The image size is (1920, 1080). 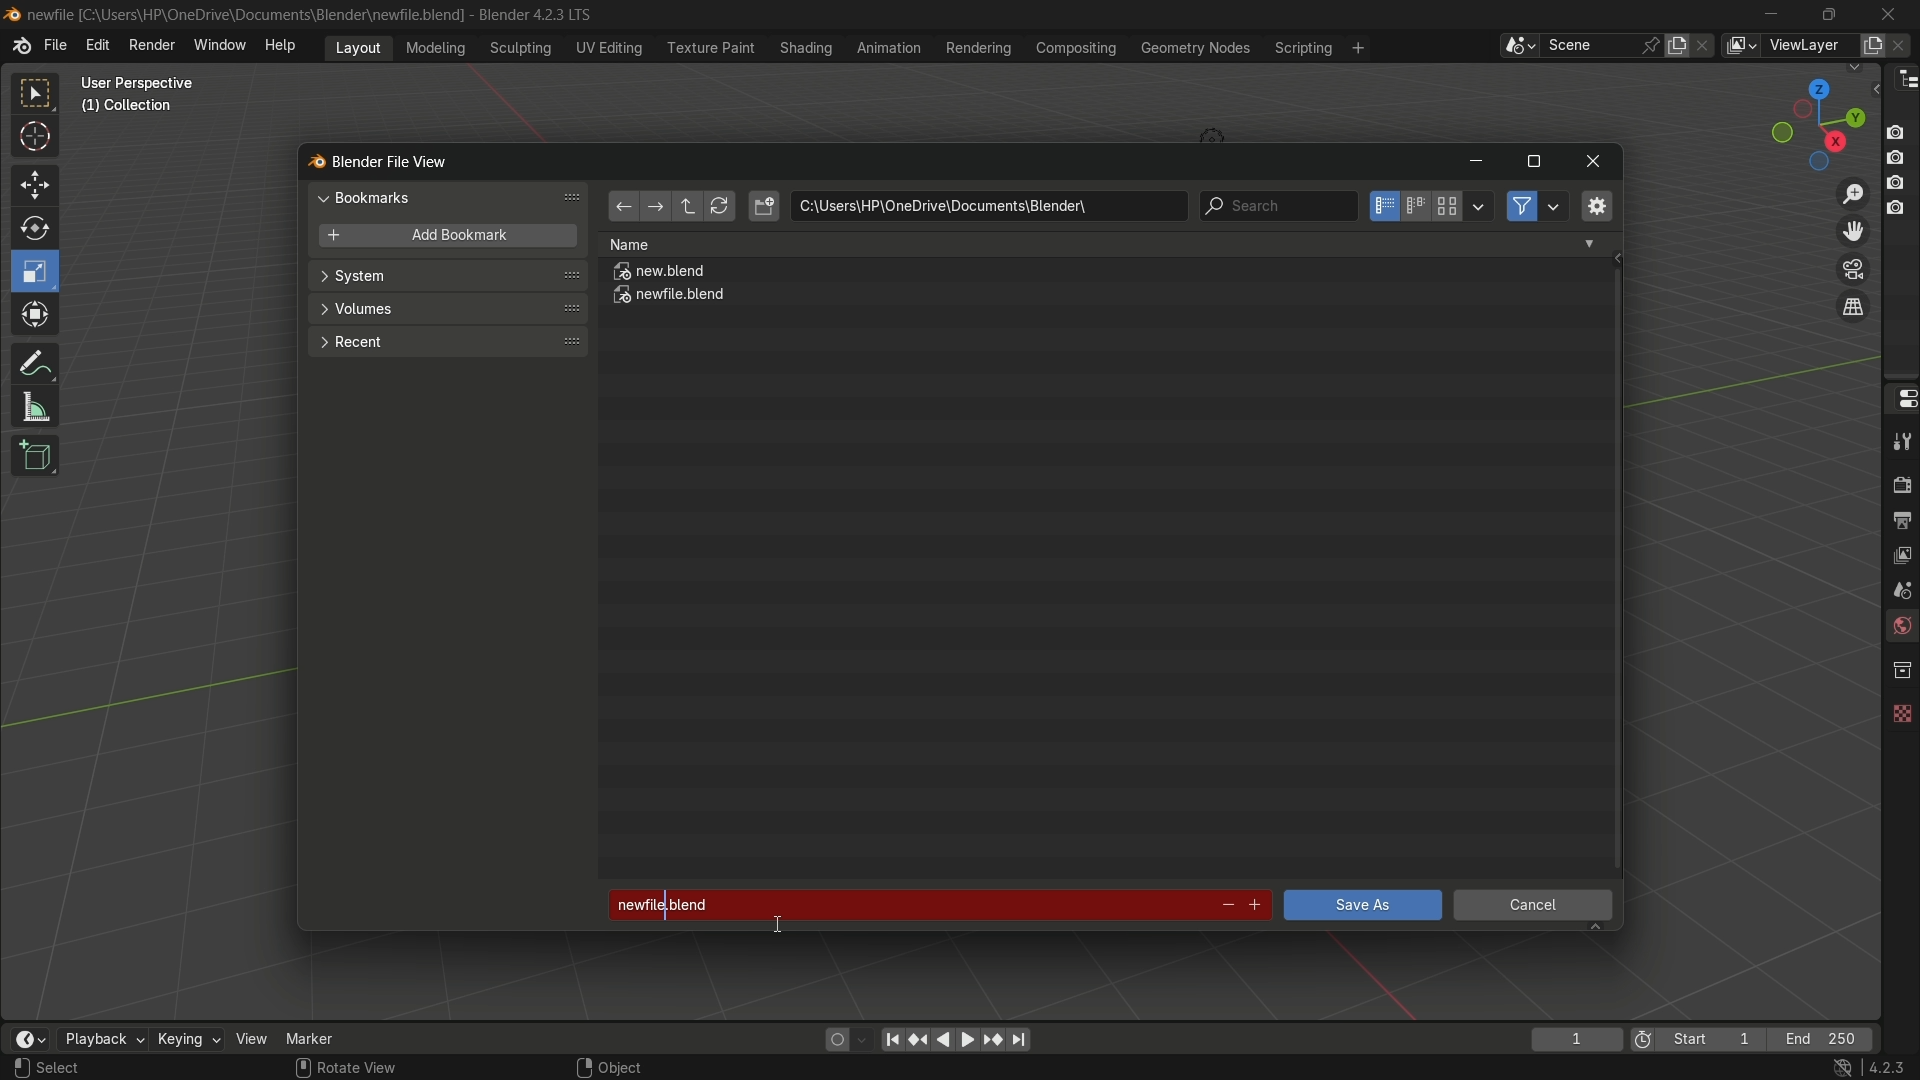 What do you see at coordinates (309, 163) in the screenshot?
I see `blend logo` at bounding box center [309, 163].